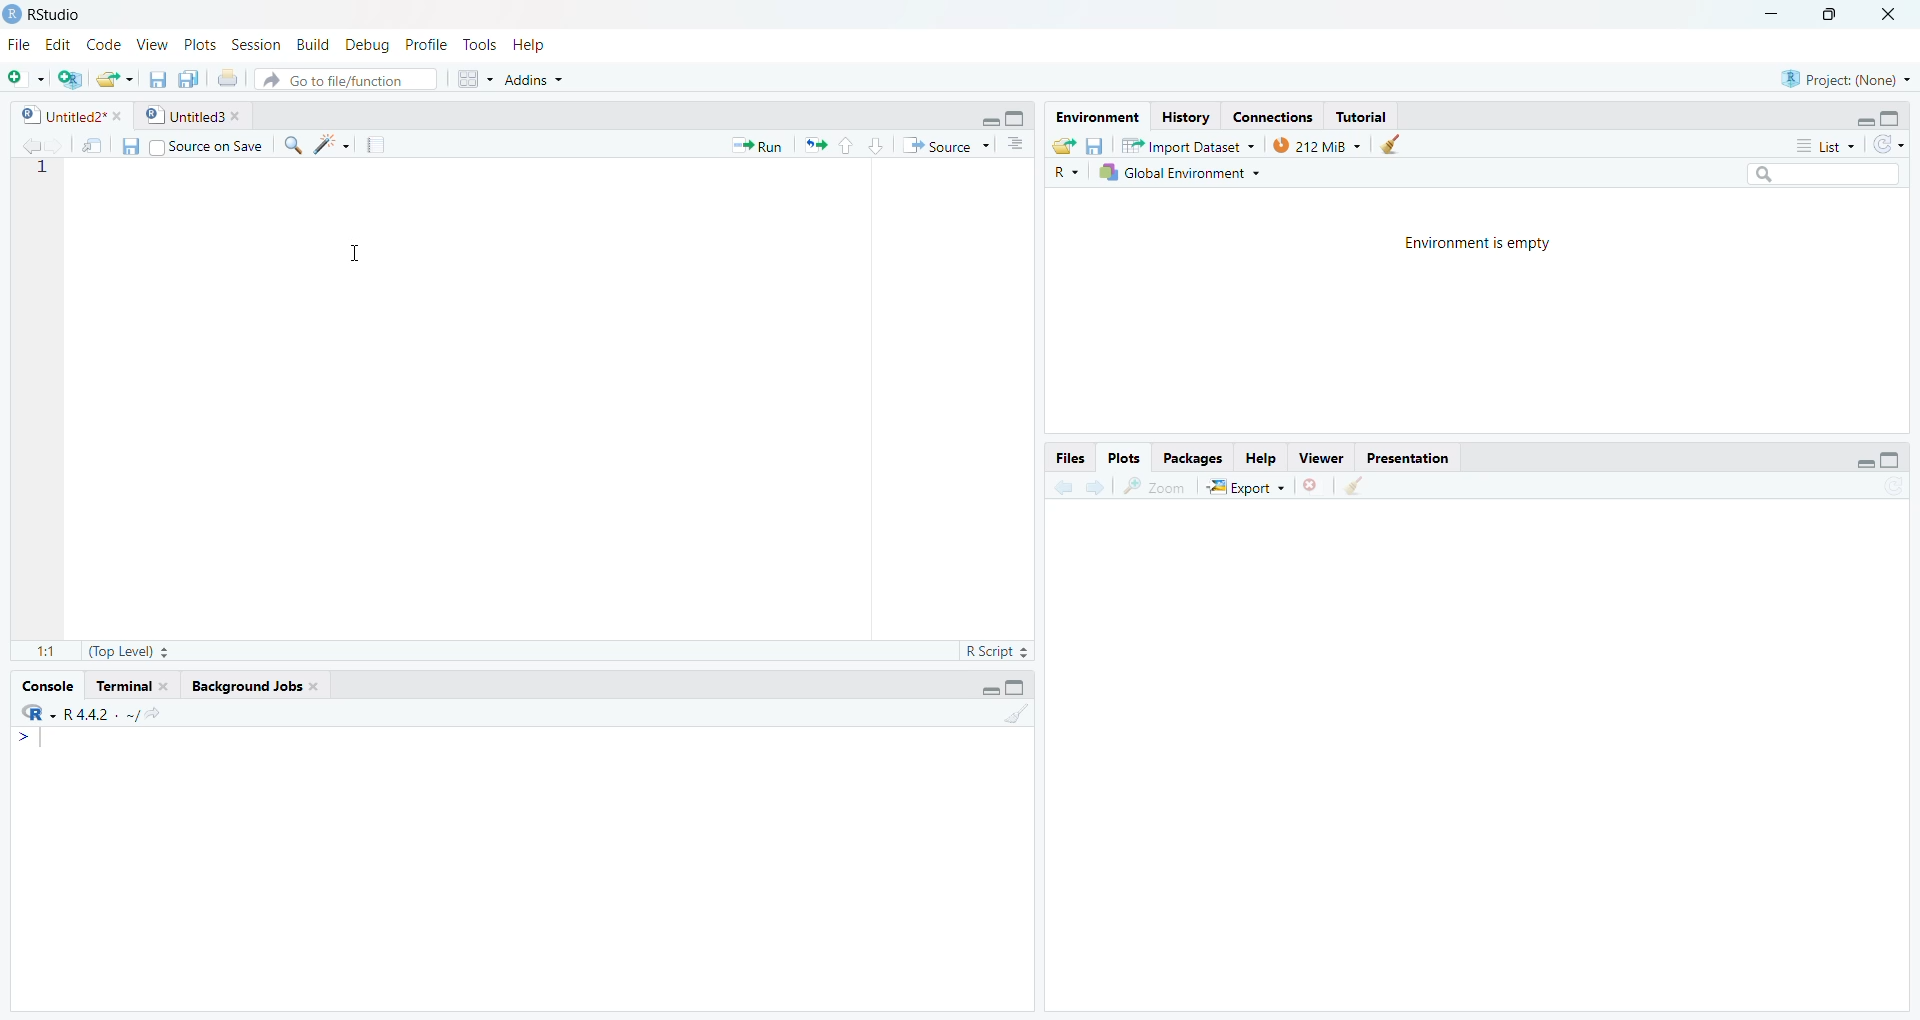  I want to click on previous, so click(26, 144).